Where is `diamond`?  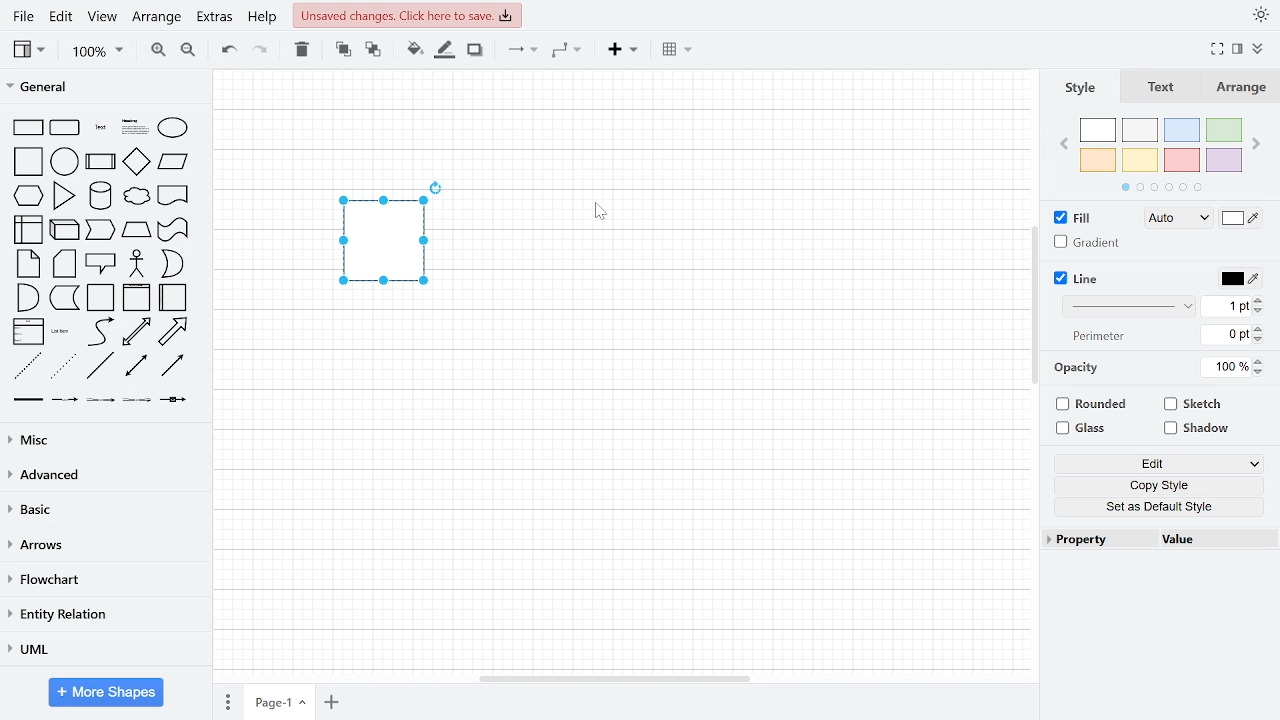
diamond is located at coordinates (137, 162).